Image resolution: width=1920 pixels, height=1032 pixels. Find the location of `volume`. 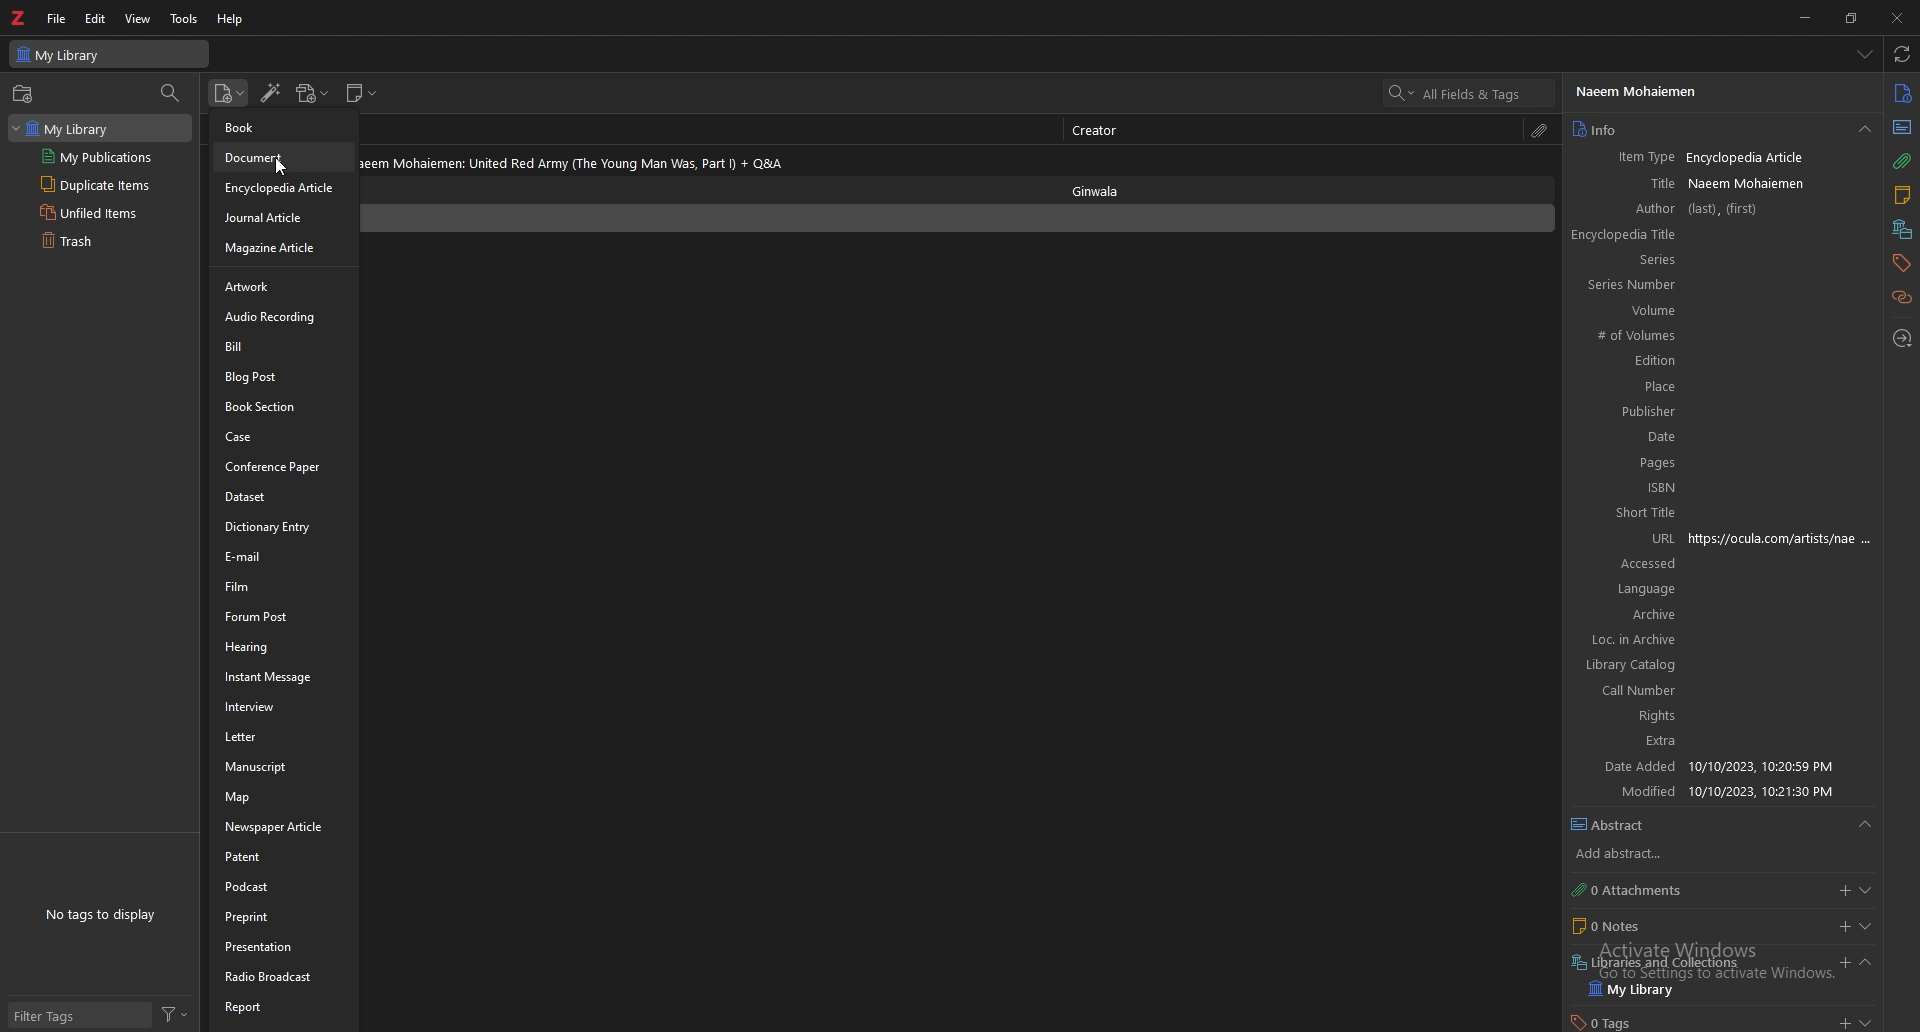

volume is located at coordinates (1624, 311).